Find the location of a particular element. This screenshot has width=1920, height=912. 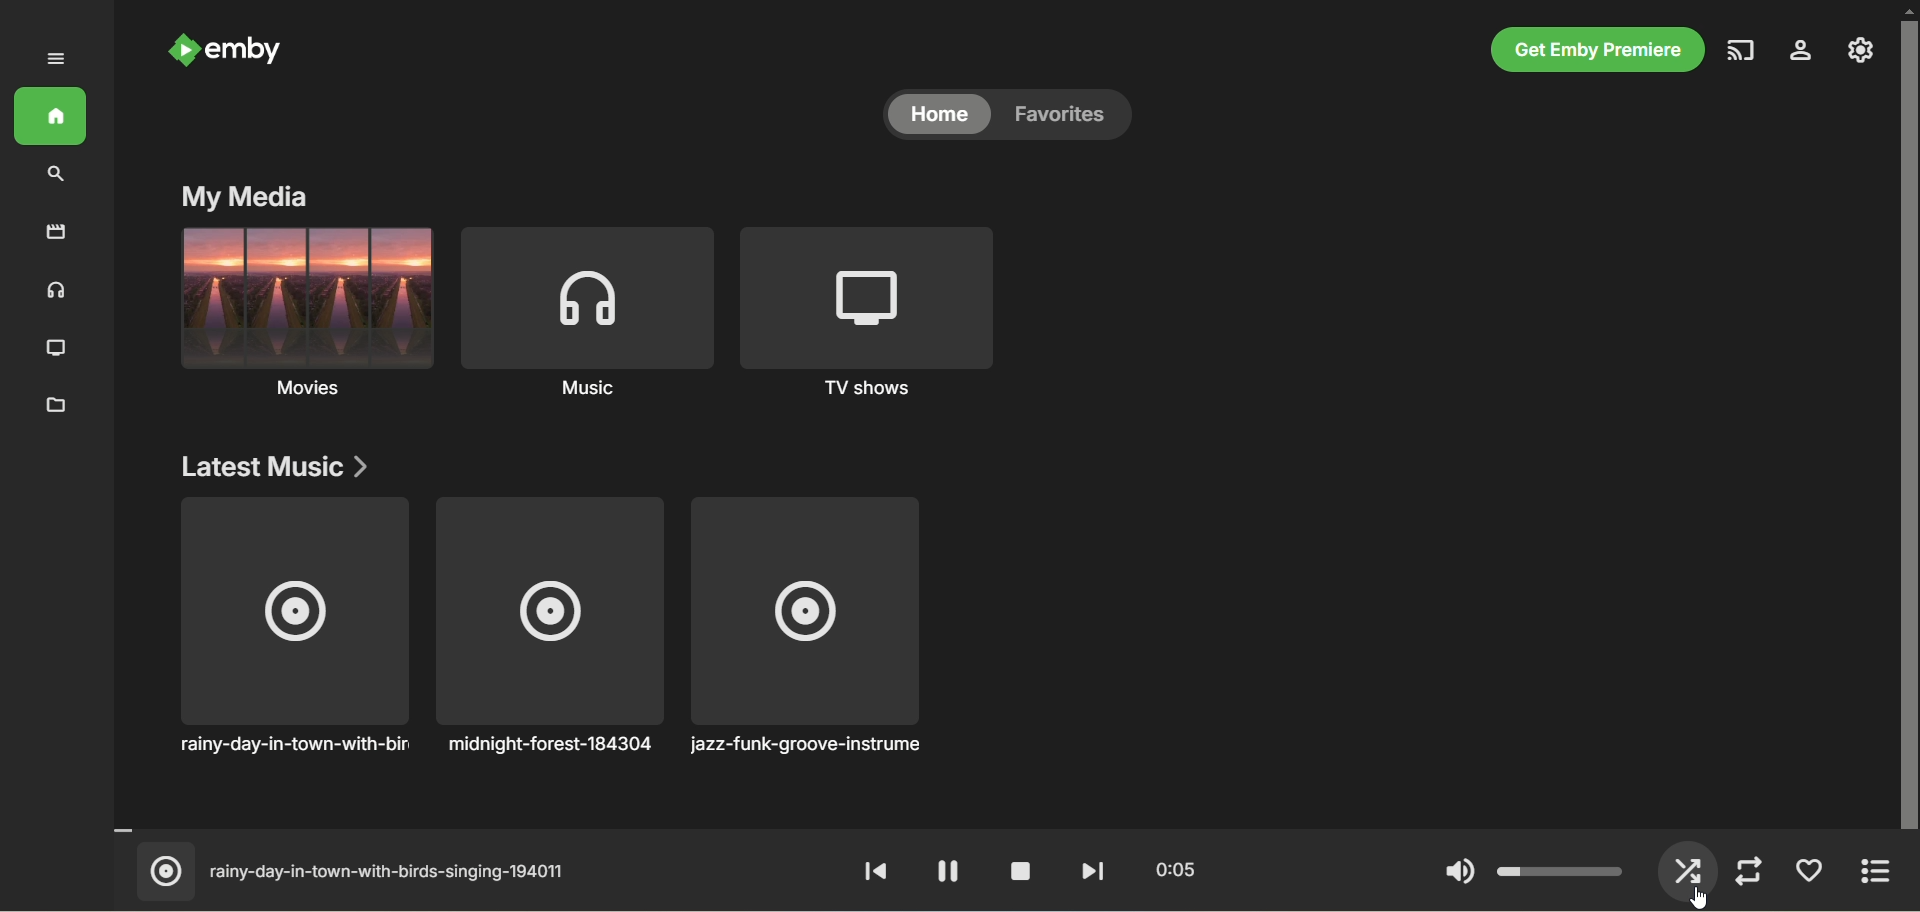

expand is located at coordinates (1870, 876).